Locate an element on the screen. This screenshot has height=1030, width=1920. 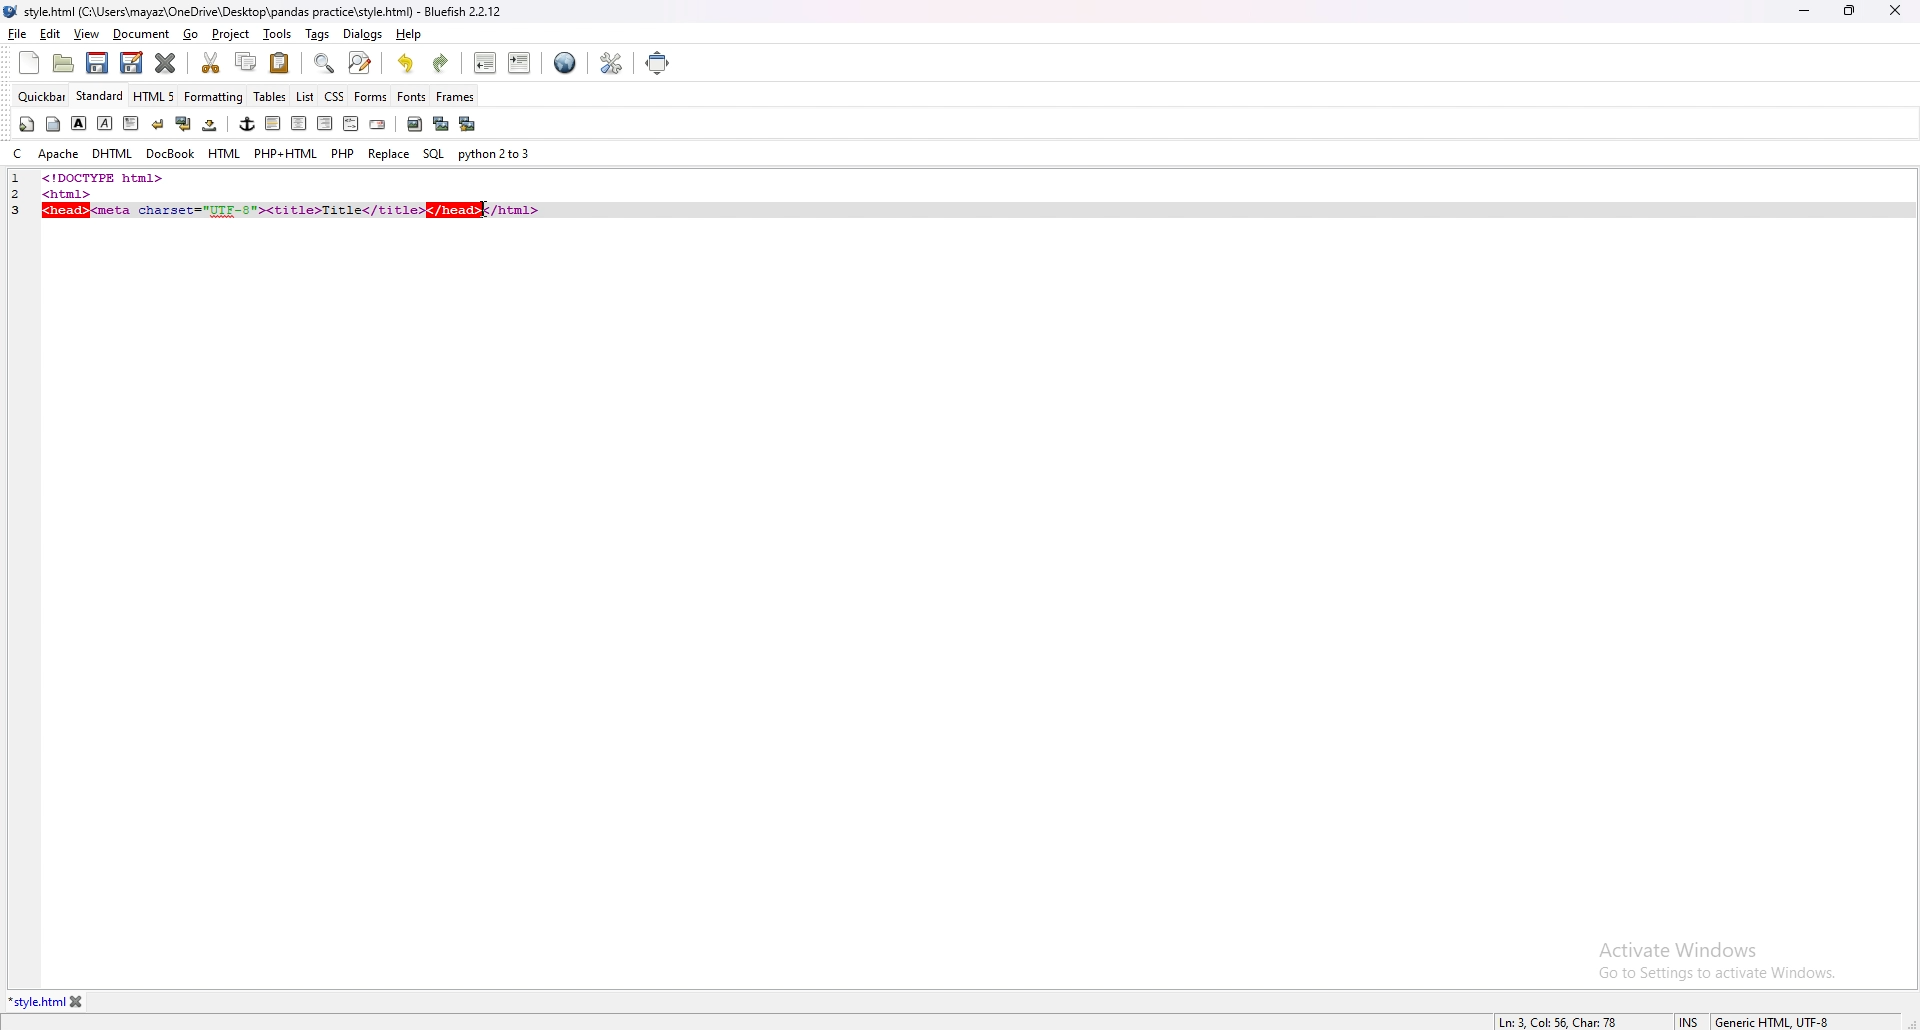
full screen is located at coordinates (660, 62).